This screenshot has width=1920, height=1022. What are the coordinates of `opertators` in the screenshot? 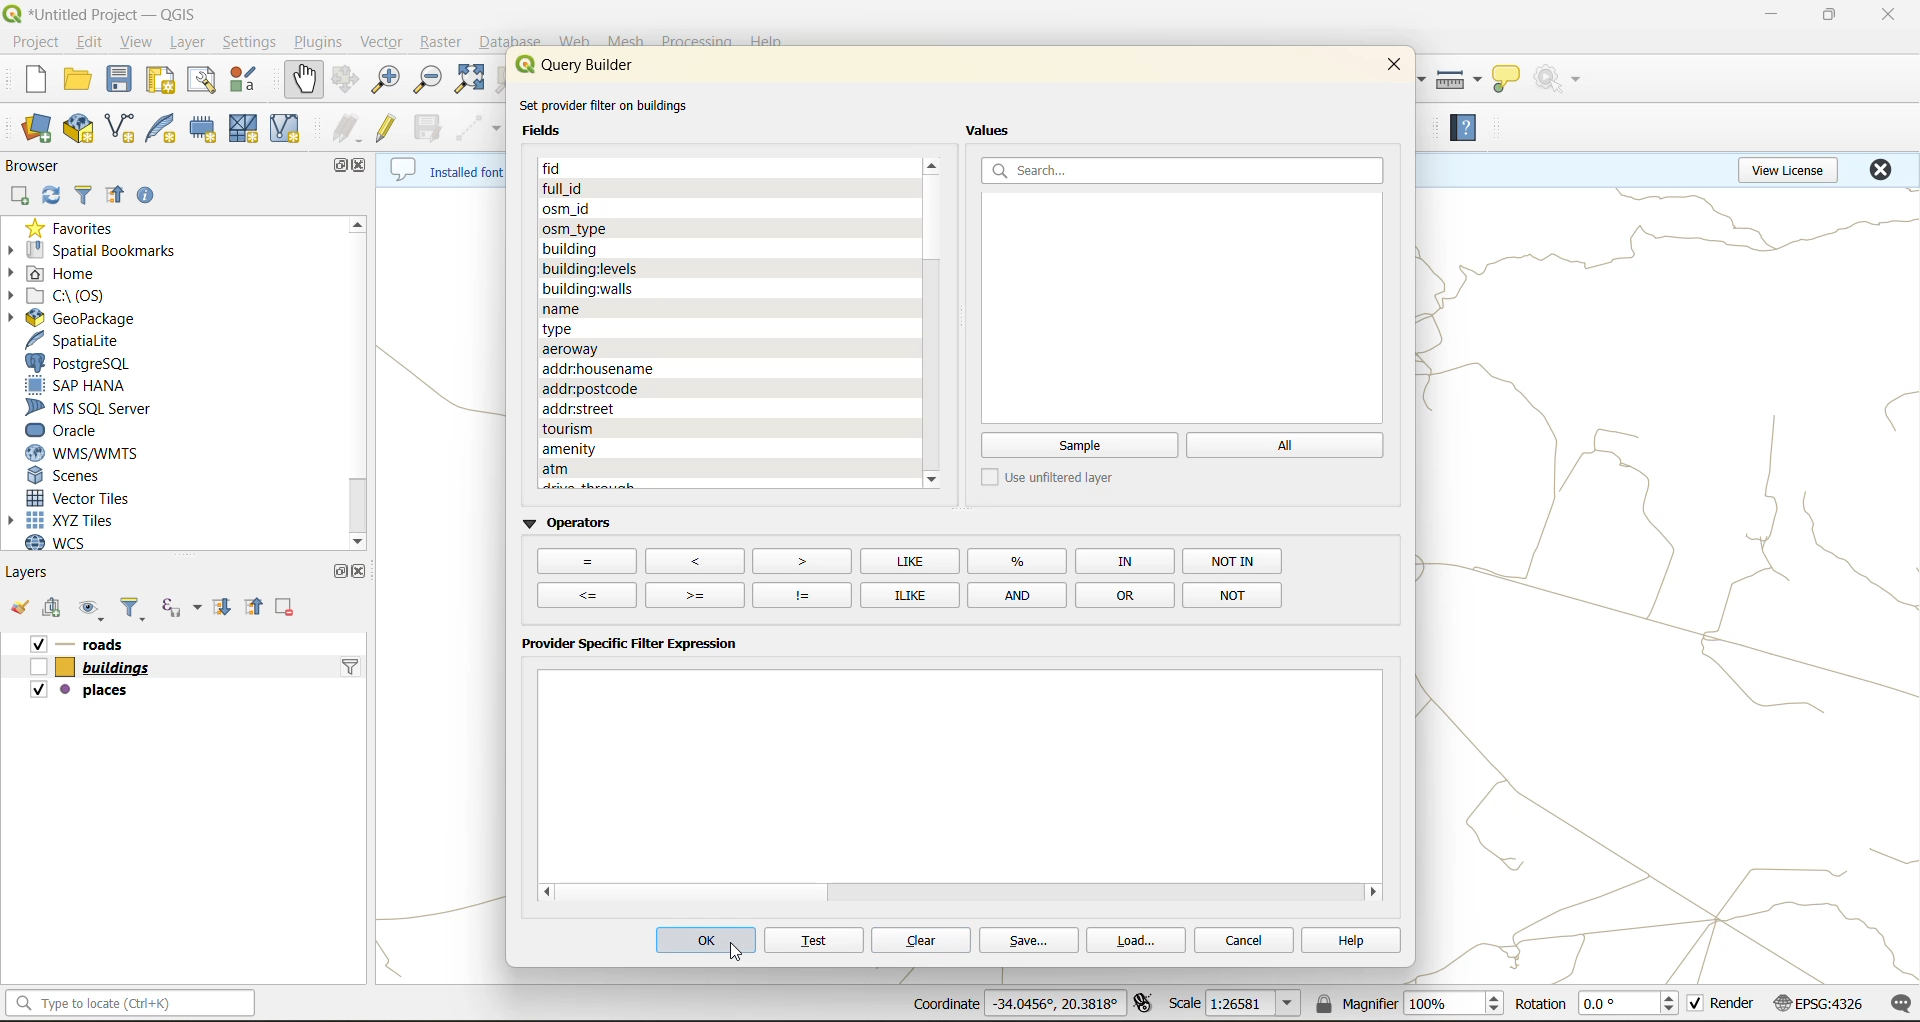 It's located at (591, 594).